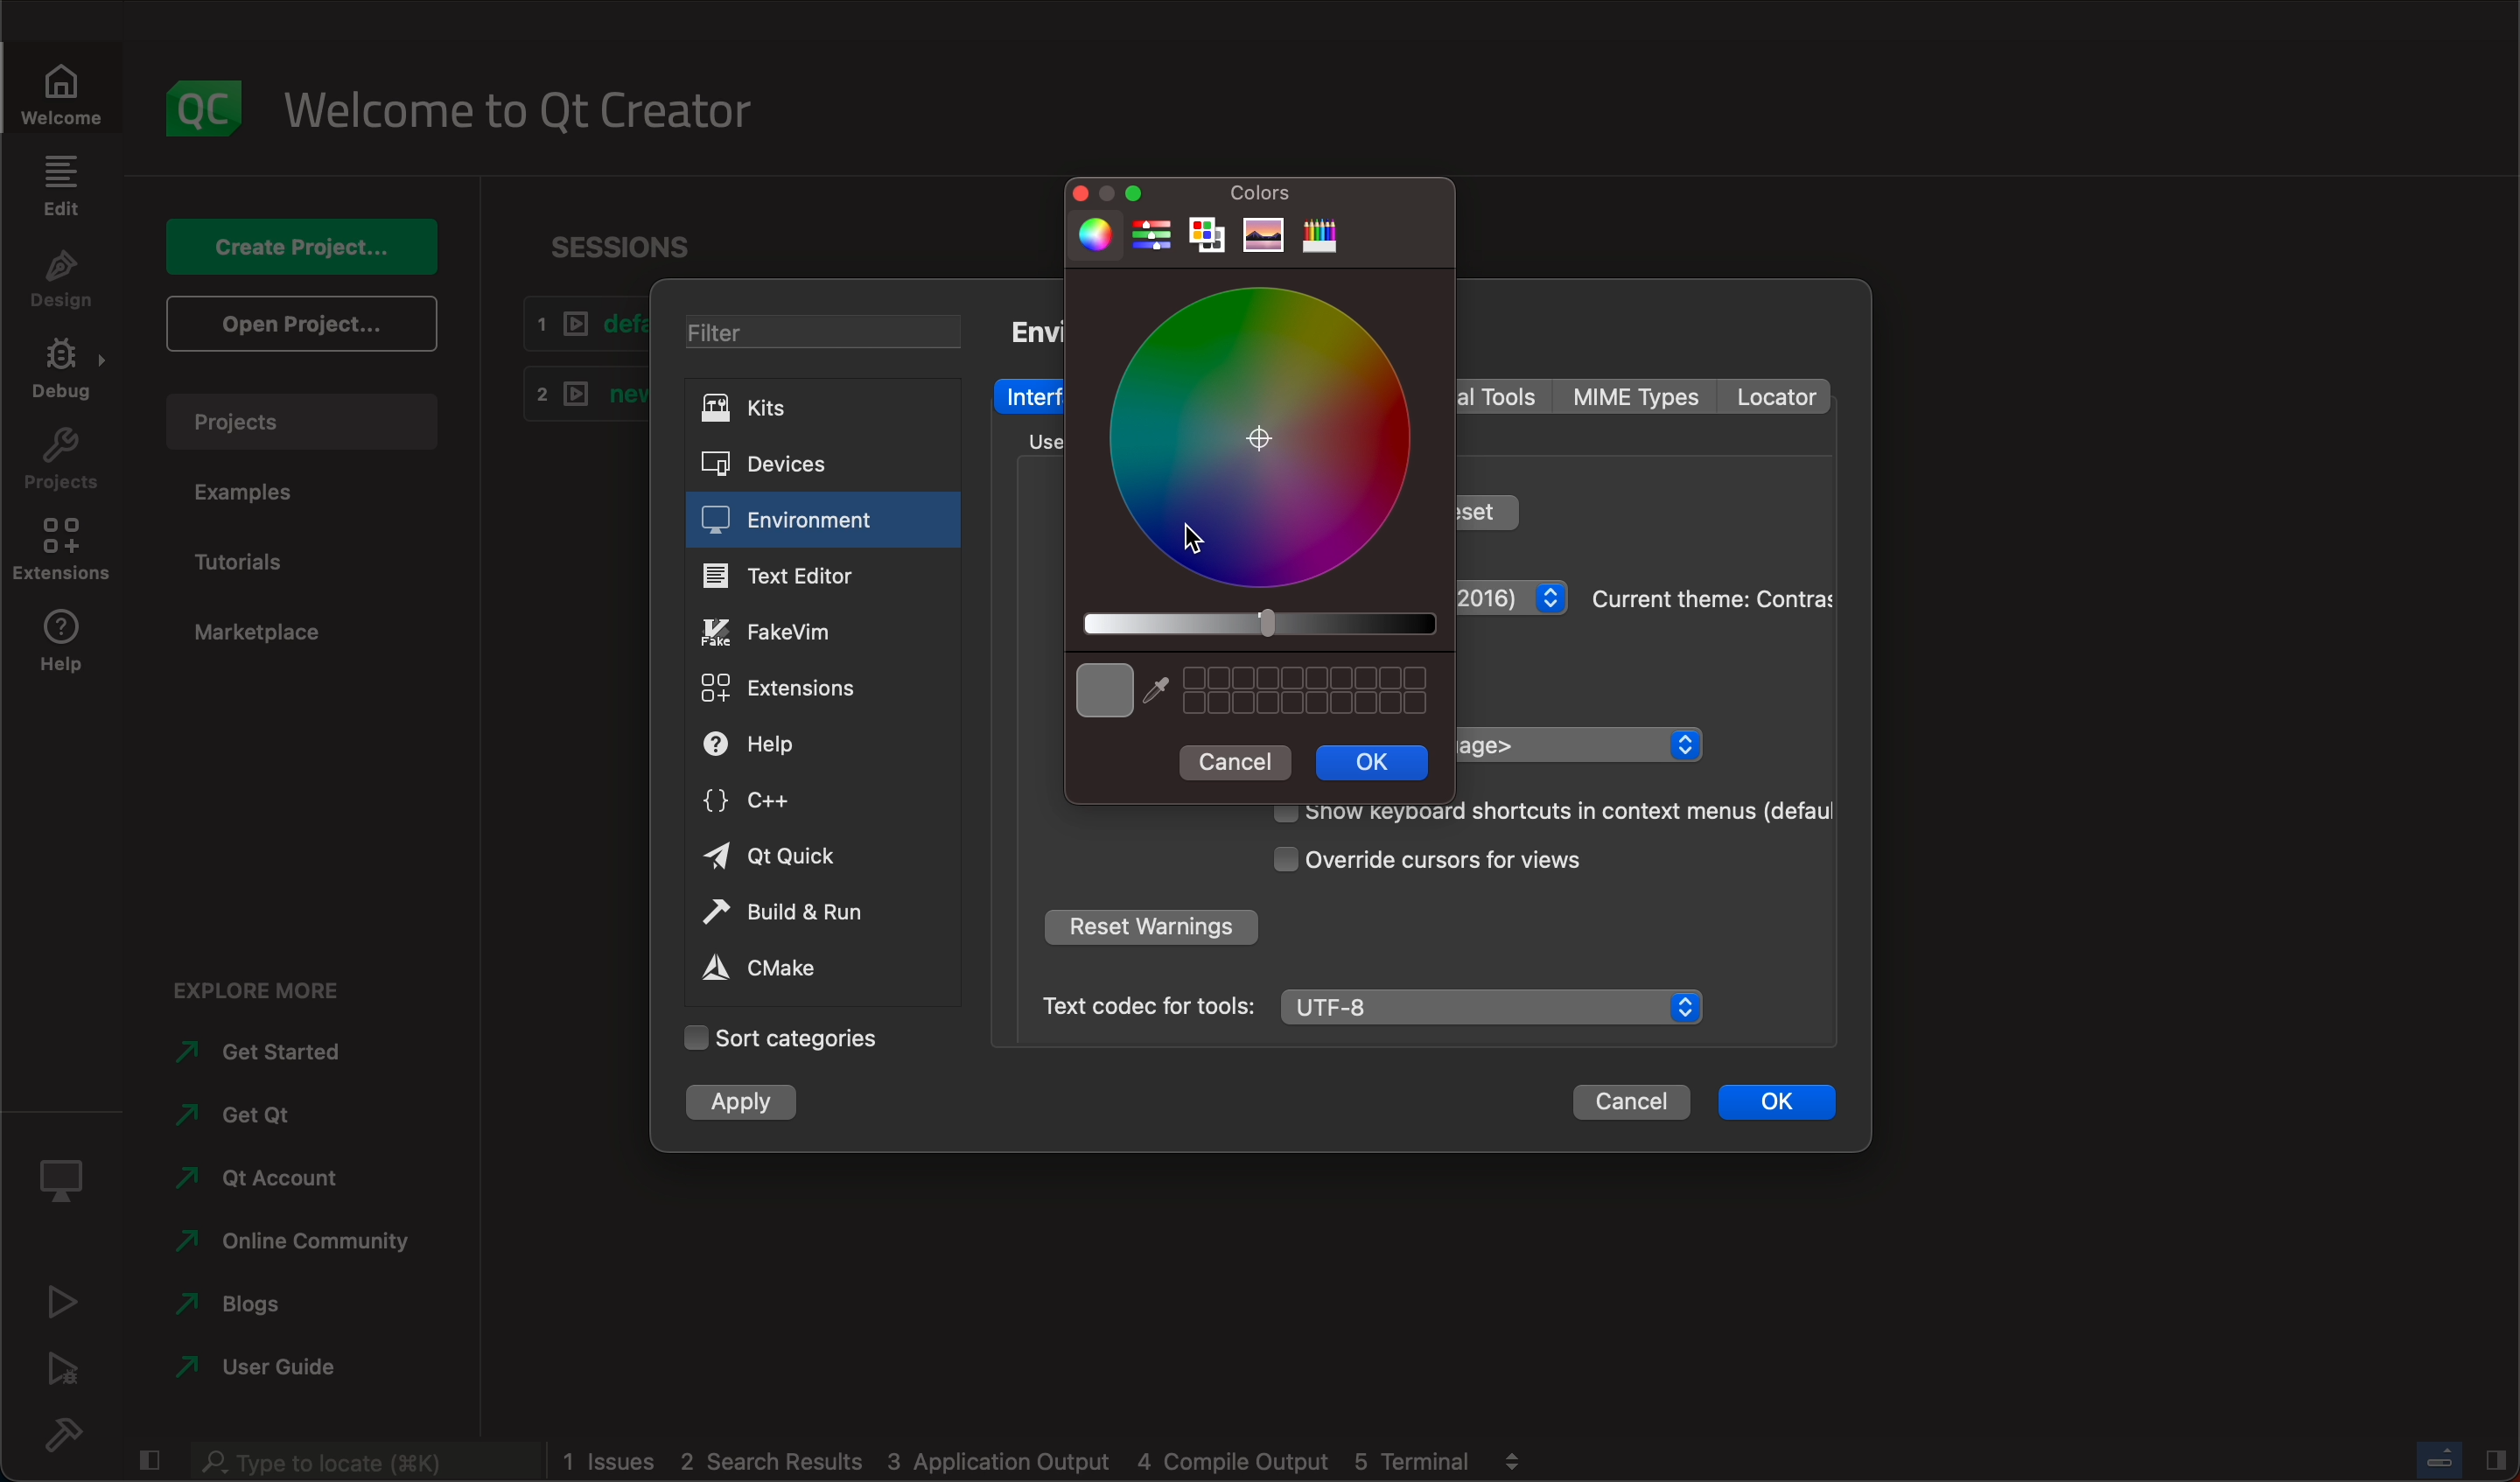 The image size is (2520, 1482). What do you see at coordinates (1514, 602) in the screenshot?
I see `theme` at bounding box center [1514, 602].